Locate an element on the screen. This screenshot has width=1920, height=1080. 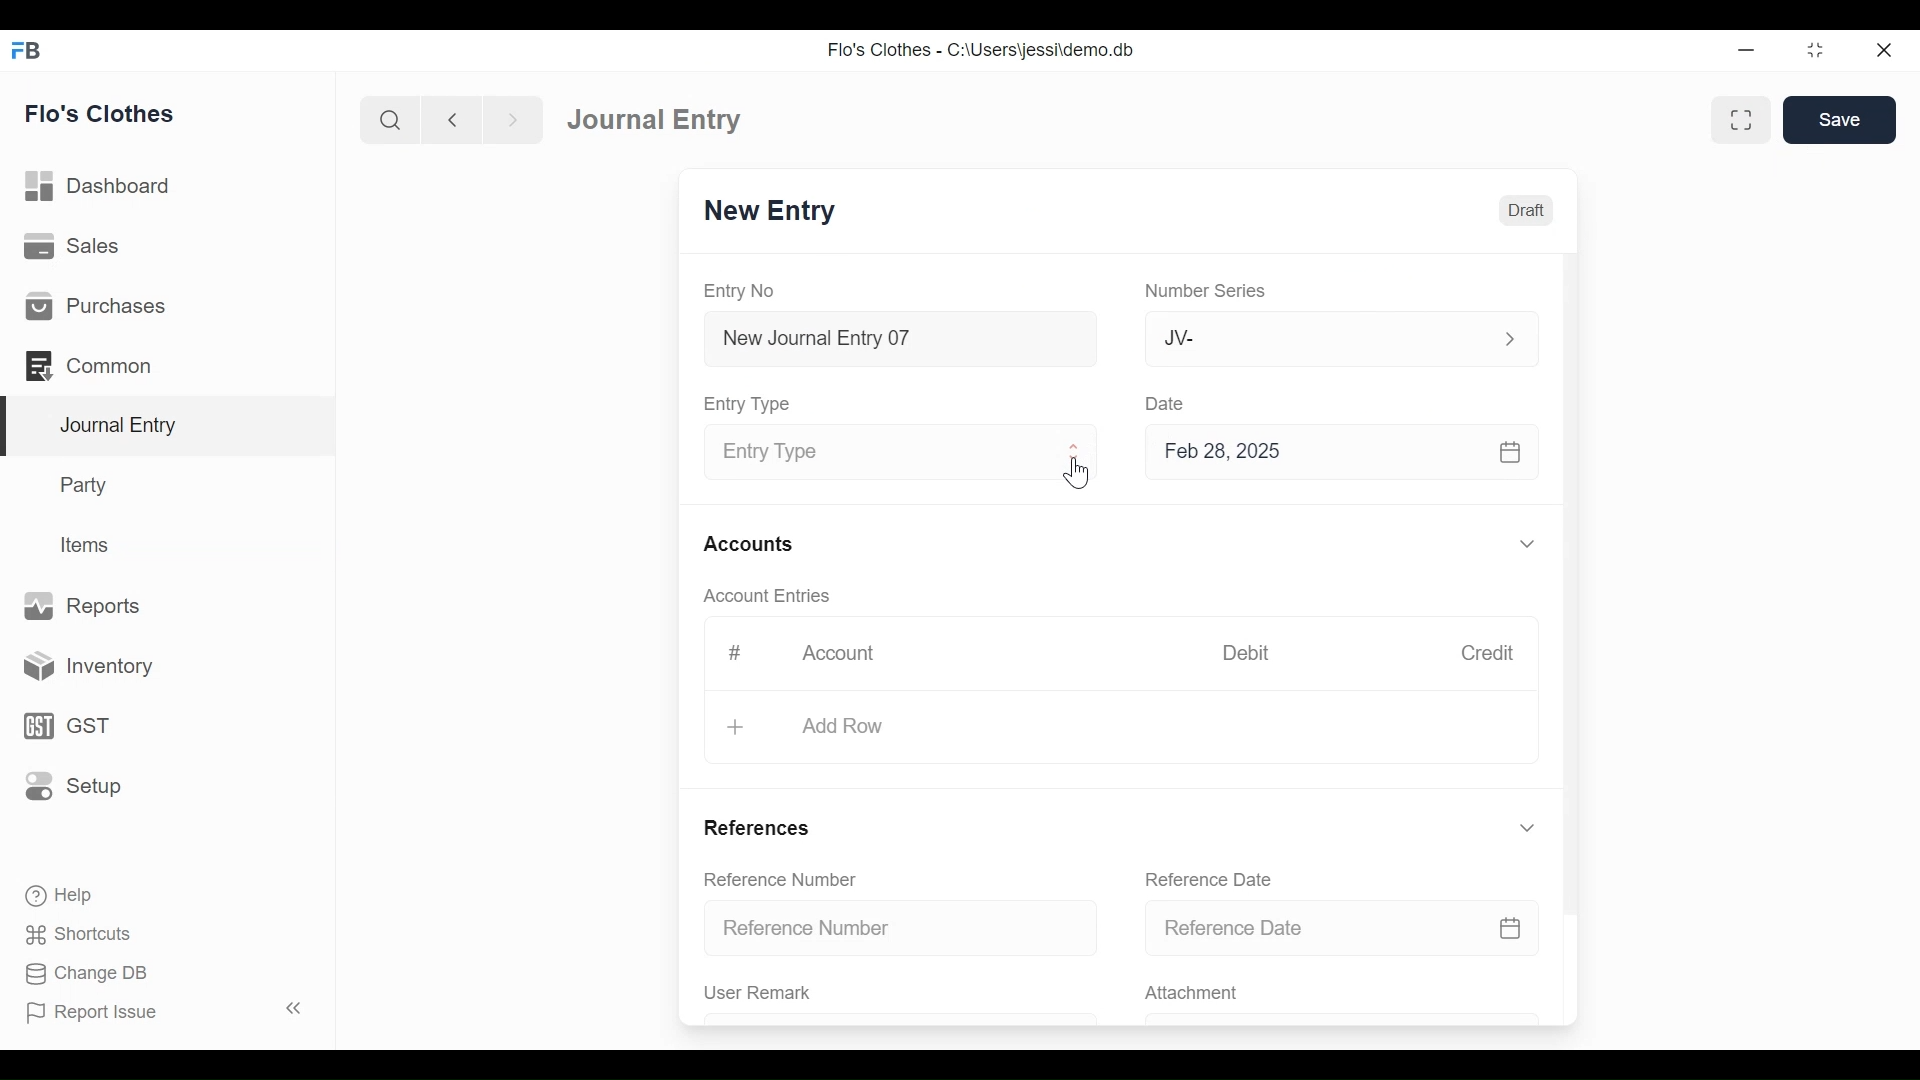
Shortcuts is located at coordinates (90, 931).